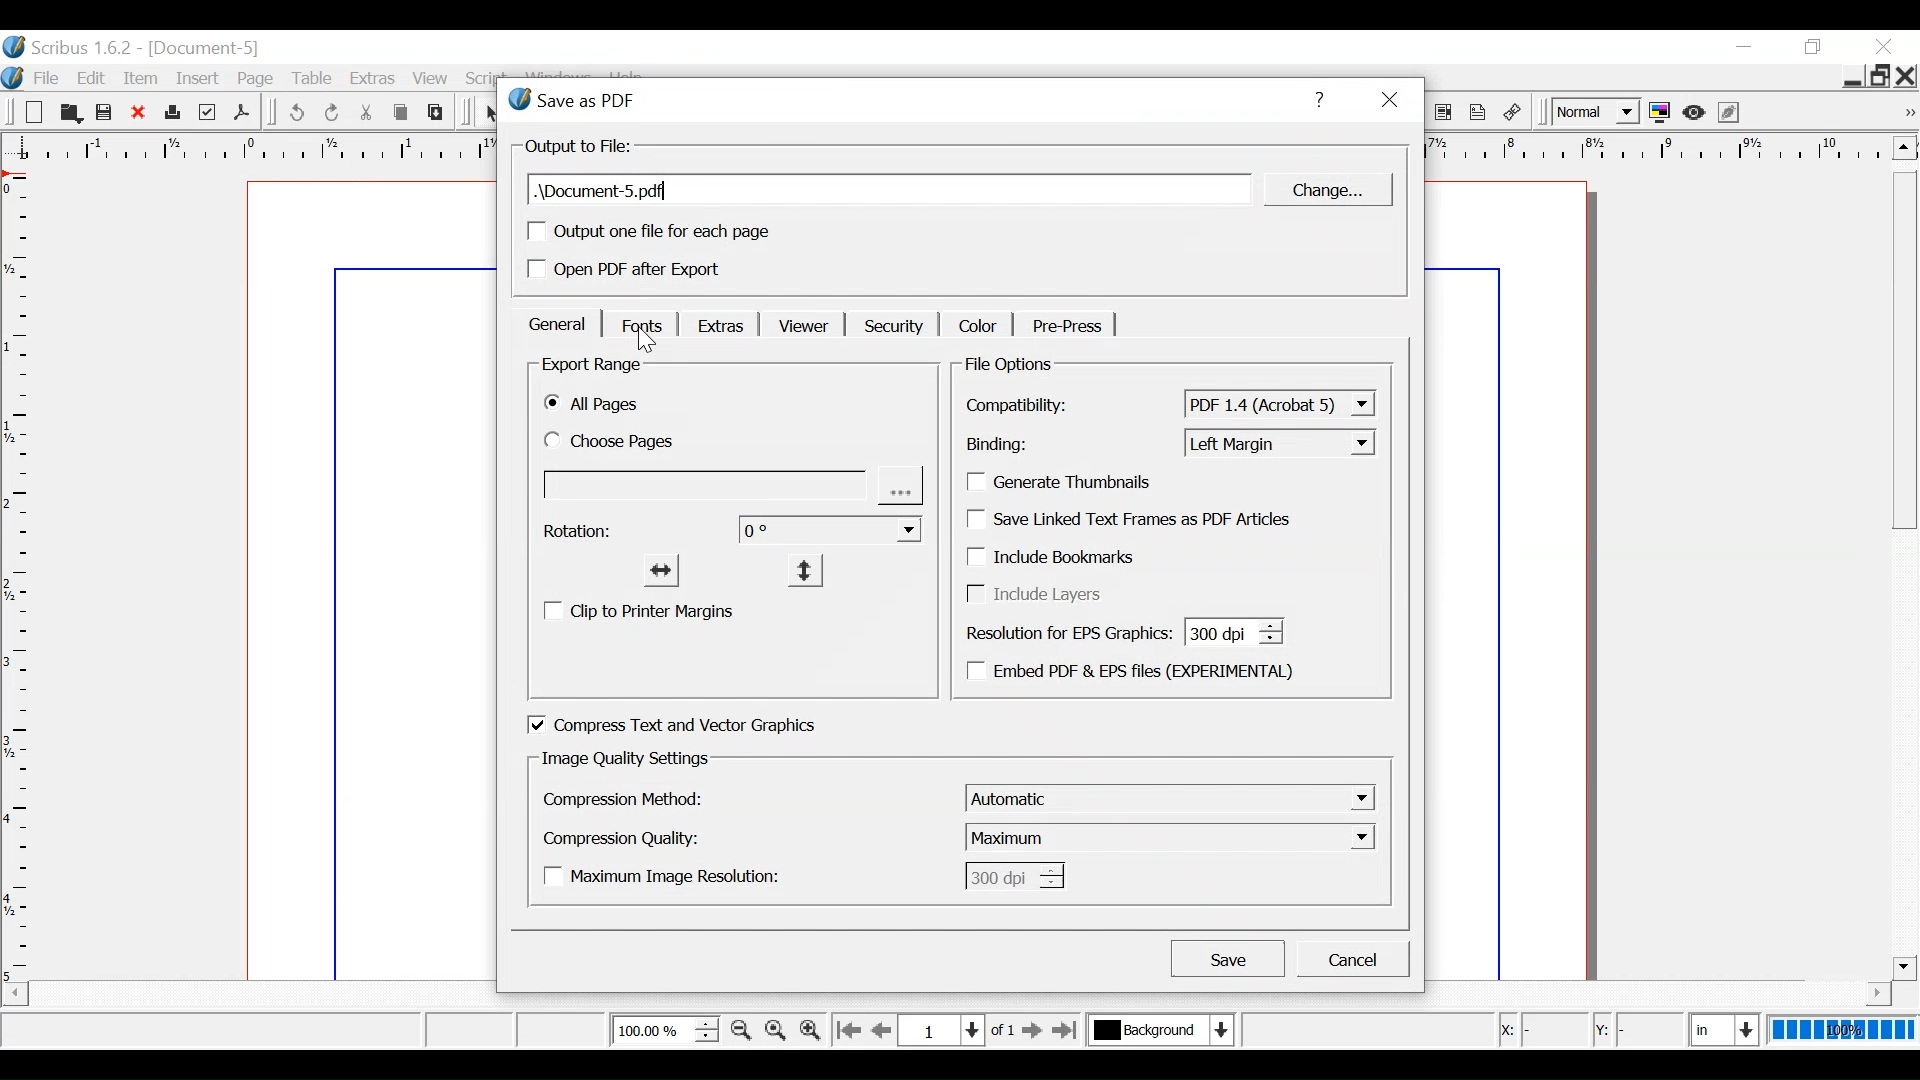  I want to click on Toggle color, so click(1660, 113).